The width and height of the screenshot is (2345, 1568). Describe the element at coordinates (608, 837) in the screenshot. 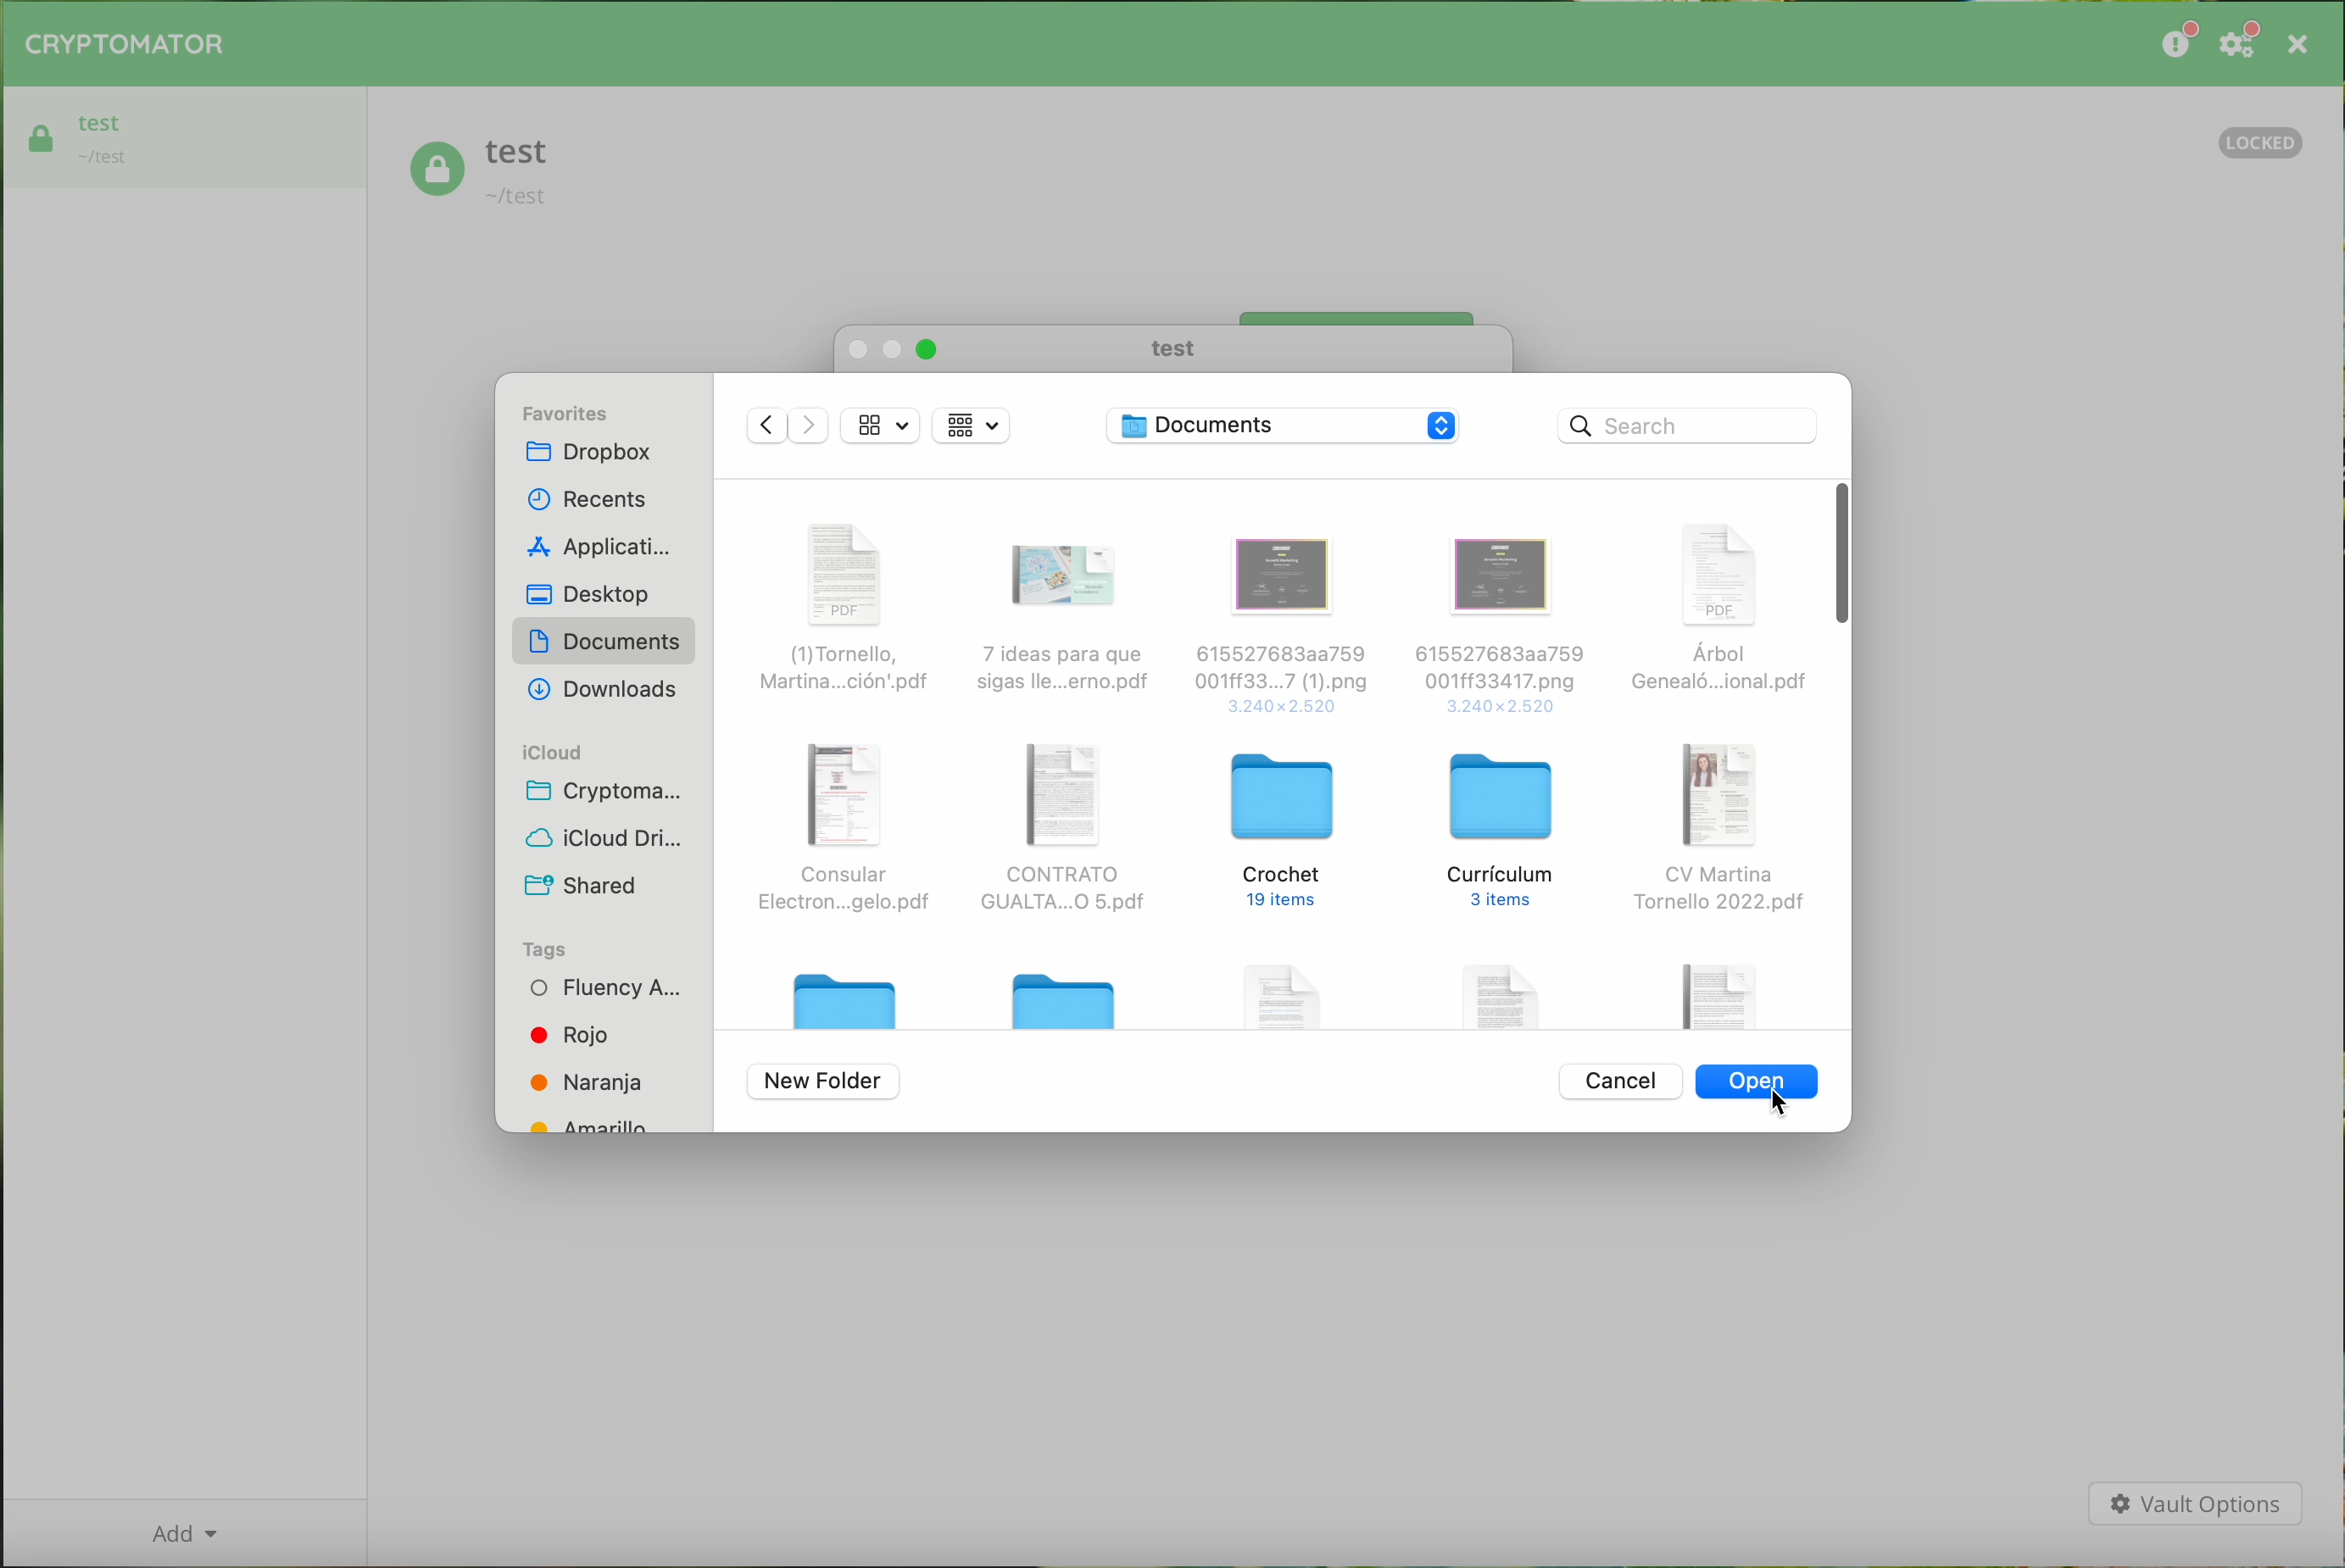

I see `icloud drive` at that location.